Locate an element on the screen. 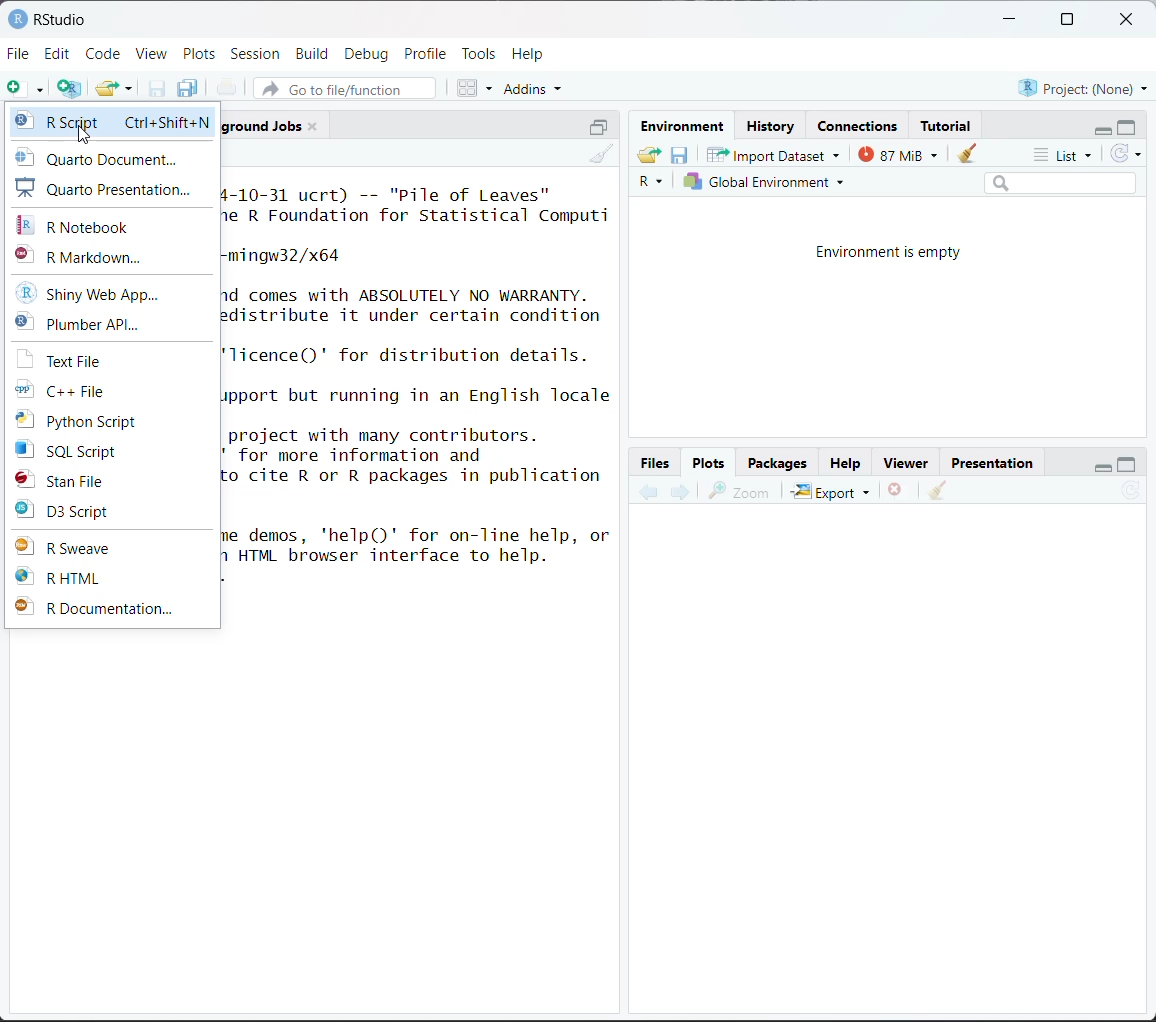  R Markdown... is located at coordinates (79, 256).